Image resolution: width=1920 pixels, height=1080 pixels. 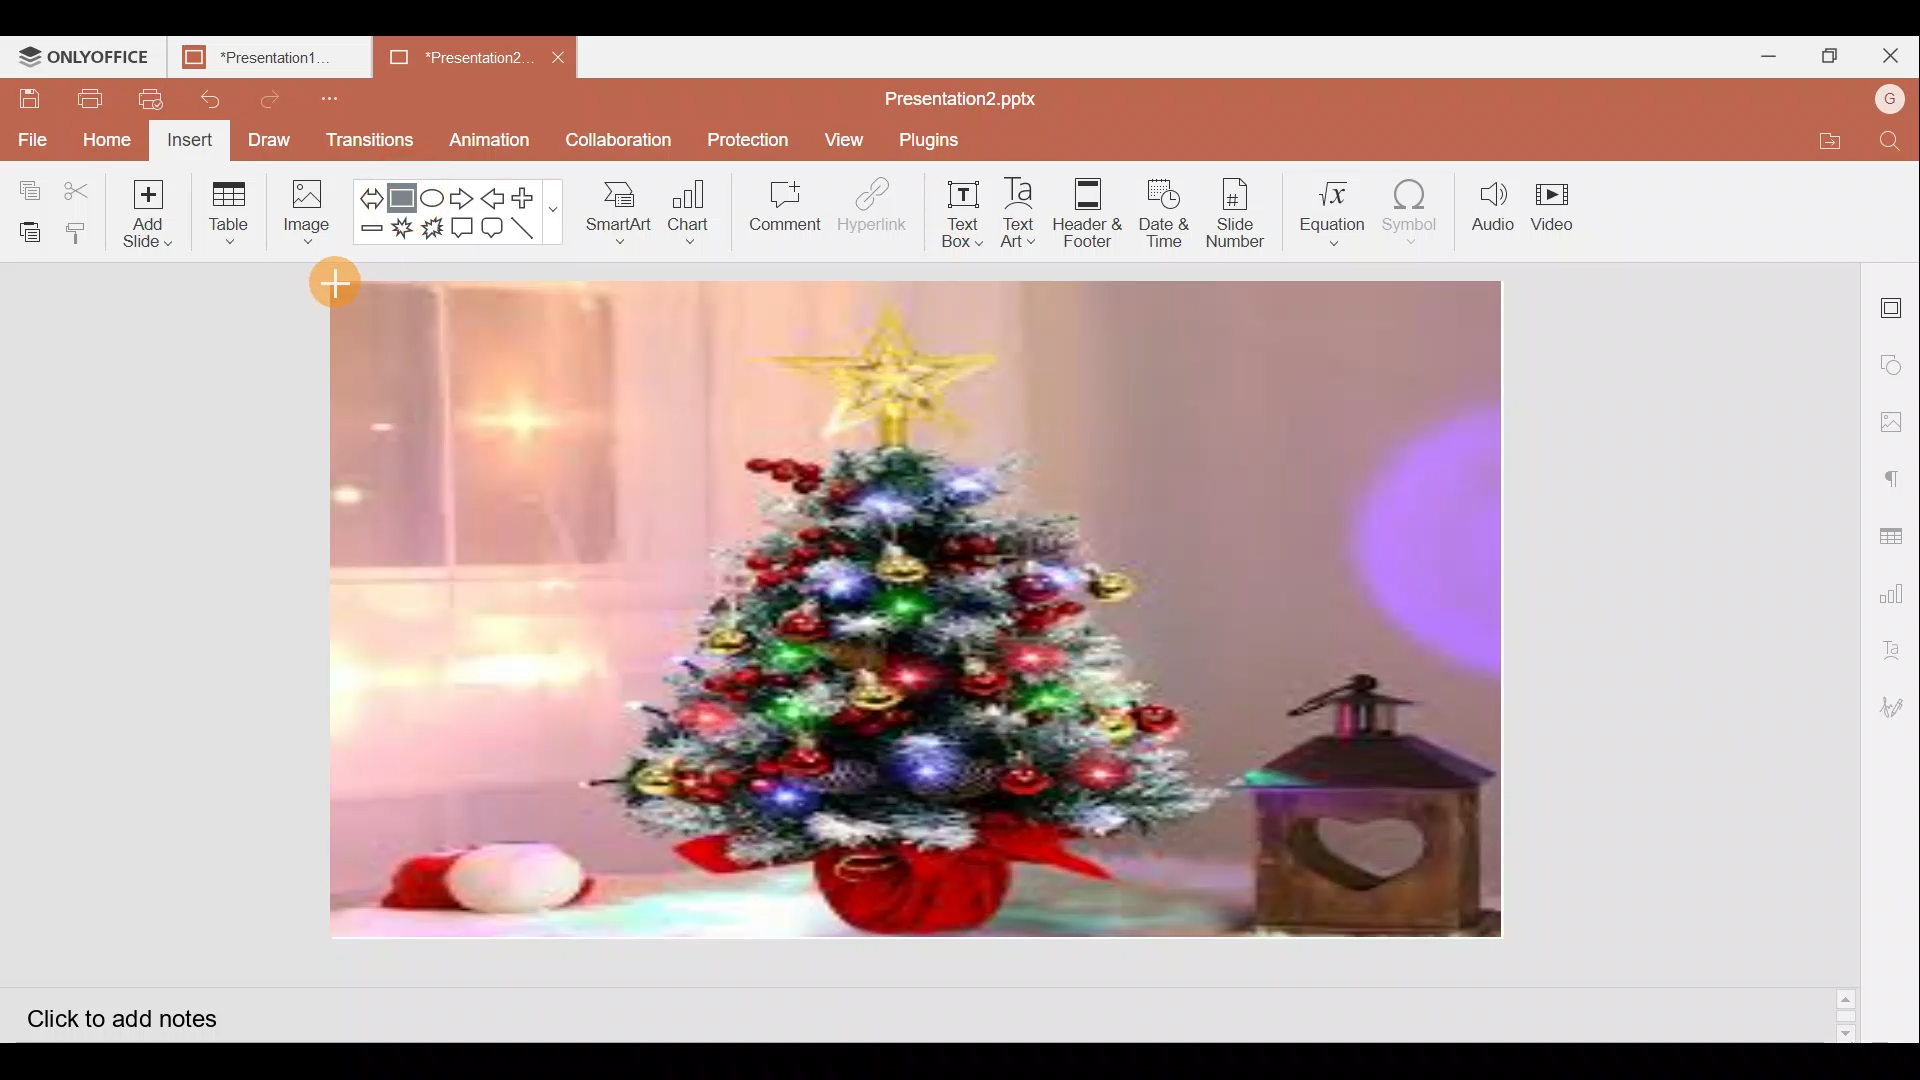 I want to click on Symbol, so click(x=1418, y=211).